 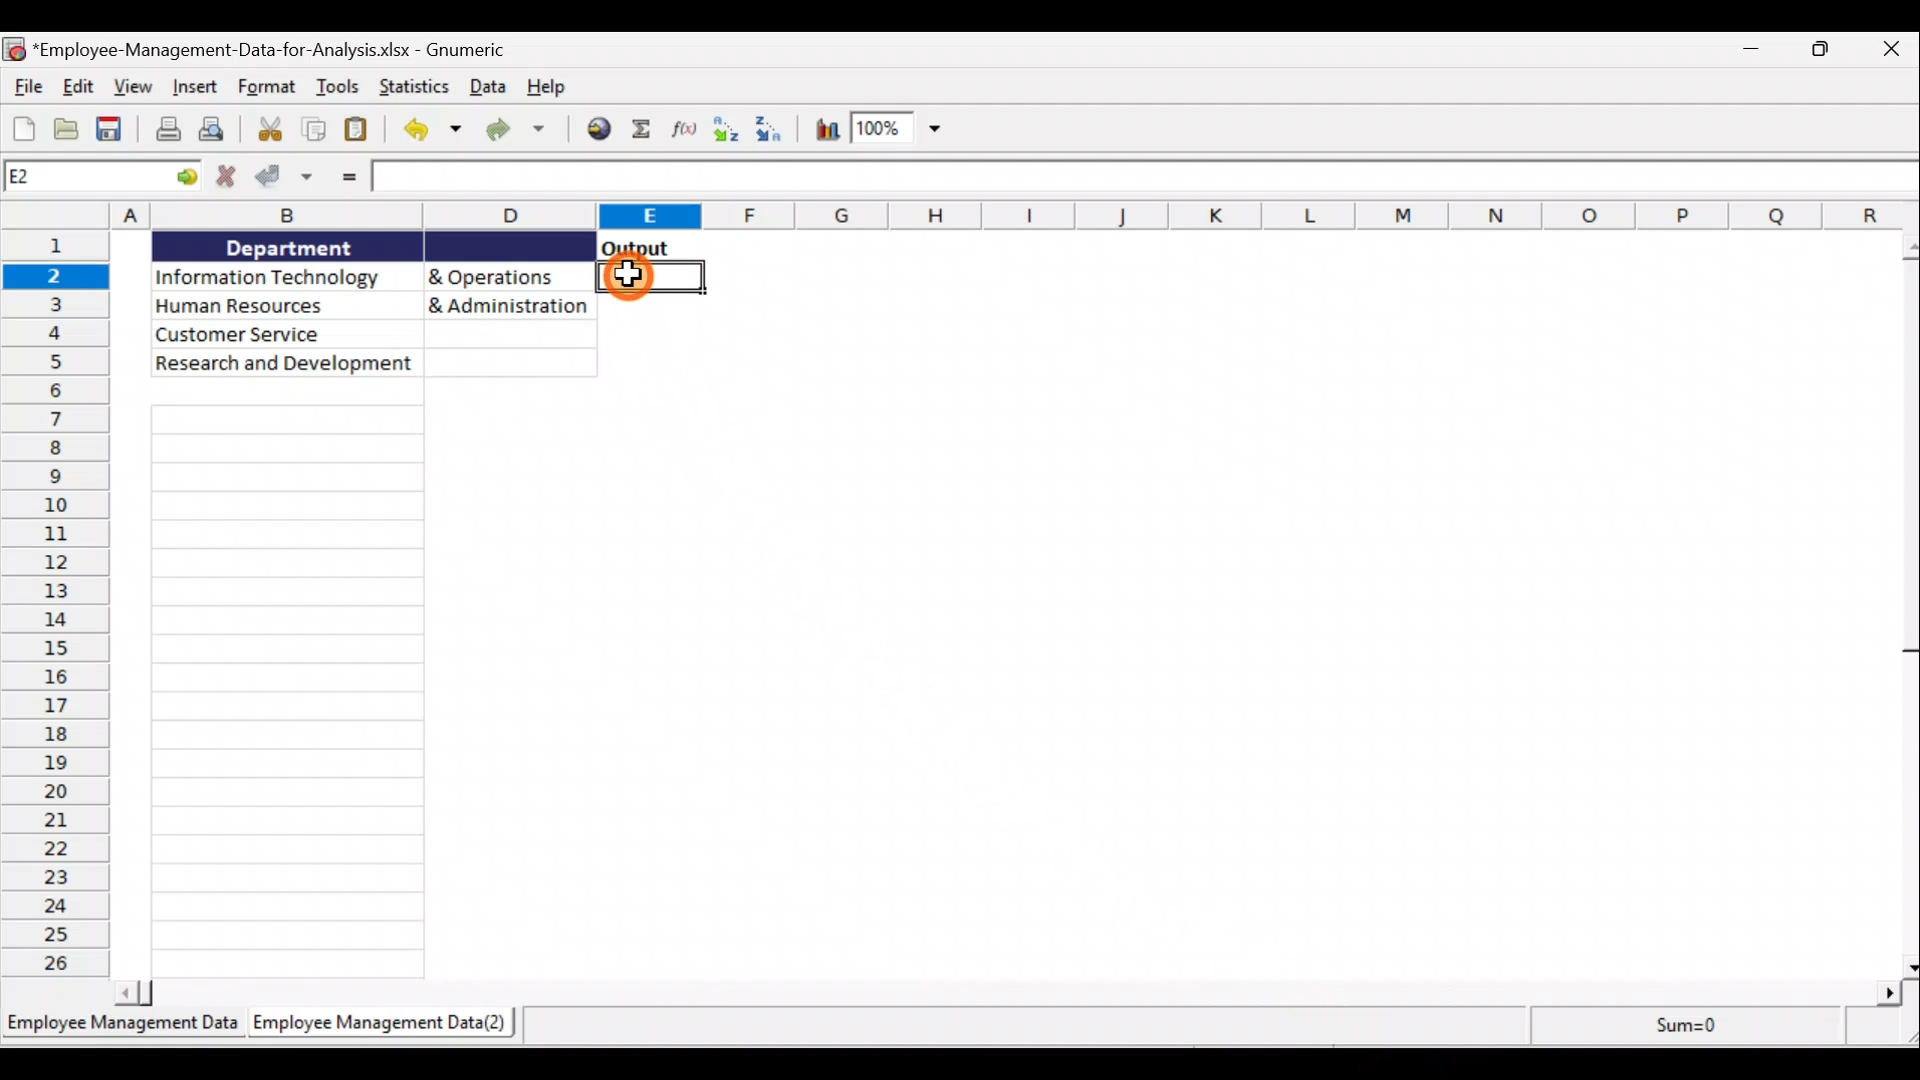 What do you see at coordinates (1016, 216) in the screenshot?
I see `Columns` at bounding box center [1016, 216].